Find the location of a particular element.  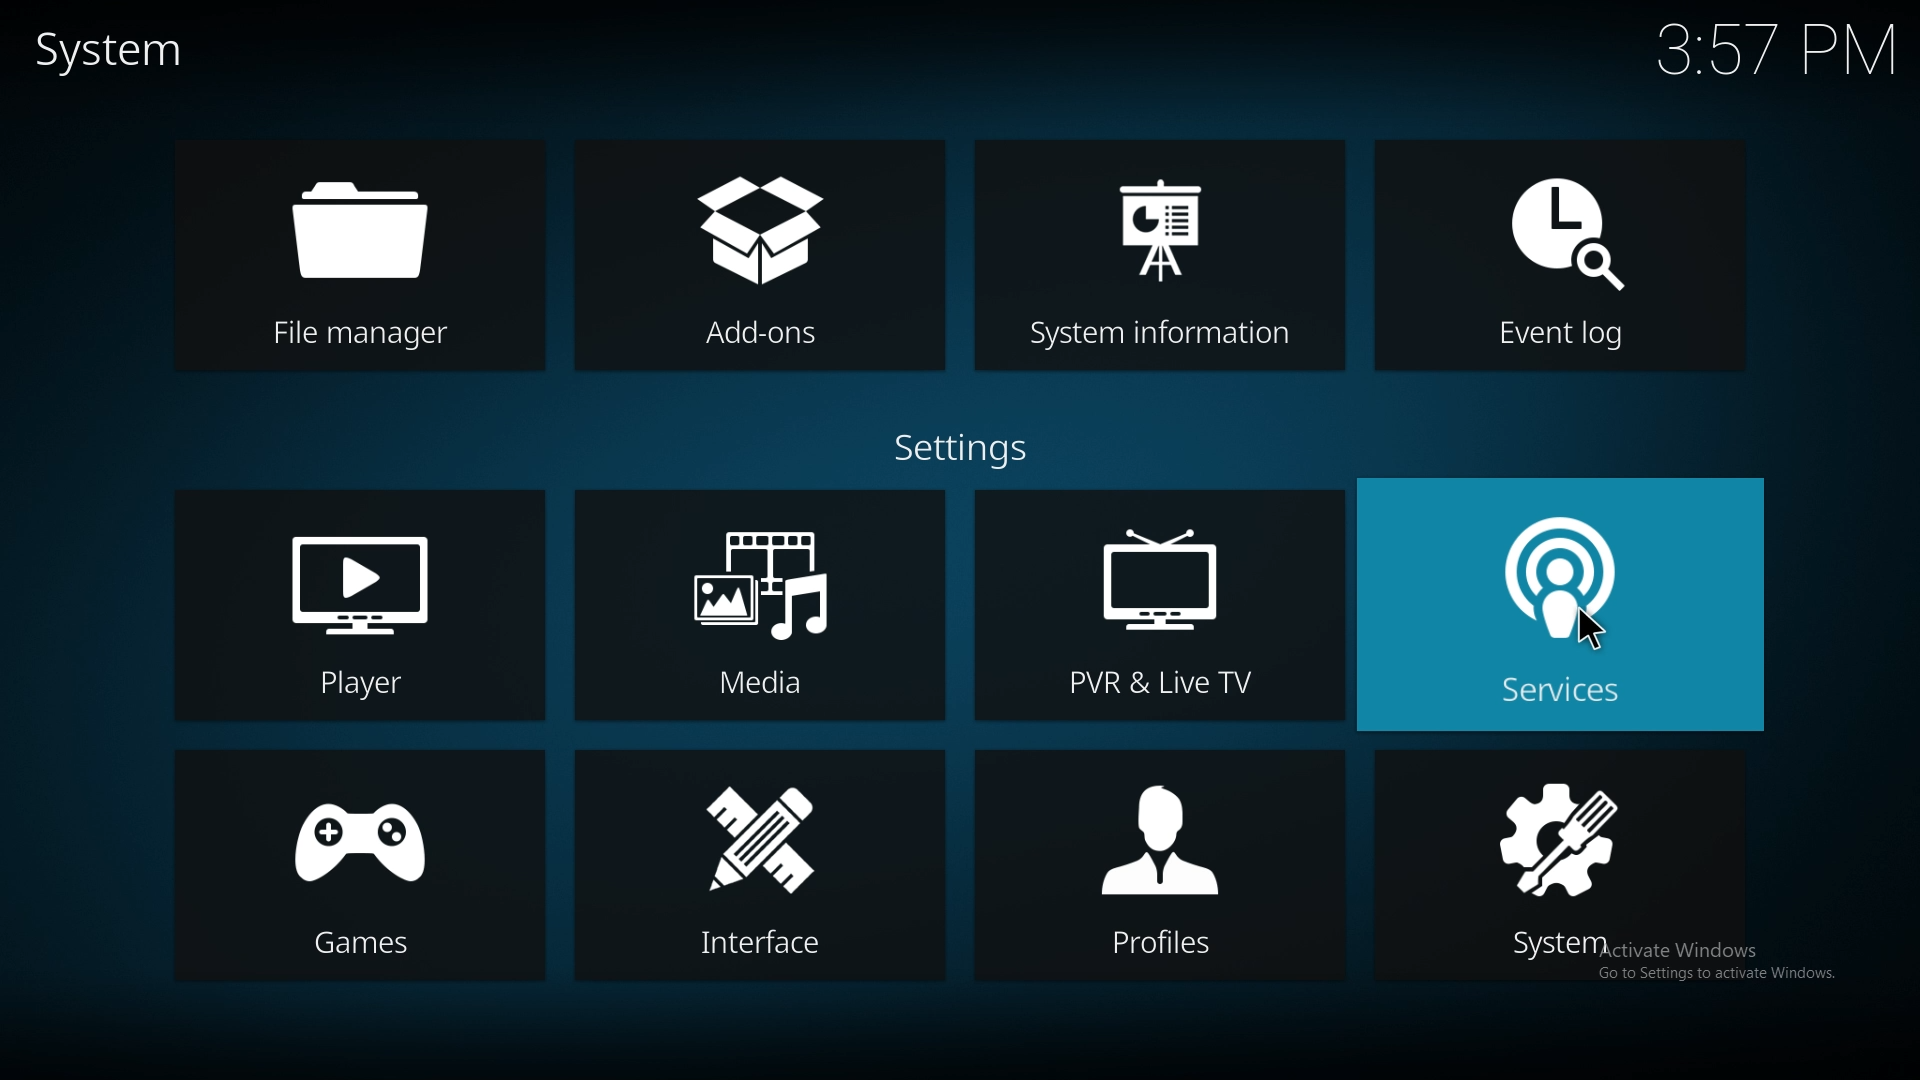

profiles is located at coordinates (1158, 865).